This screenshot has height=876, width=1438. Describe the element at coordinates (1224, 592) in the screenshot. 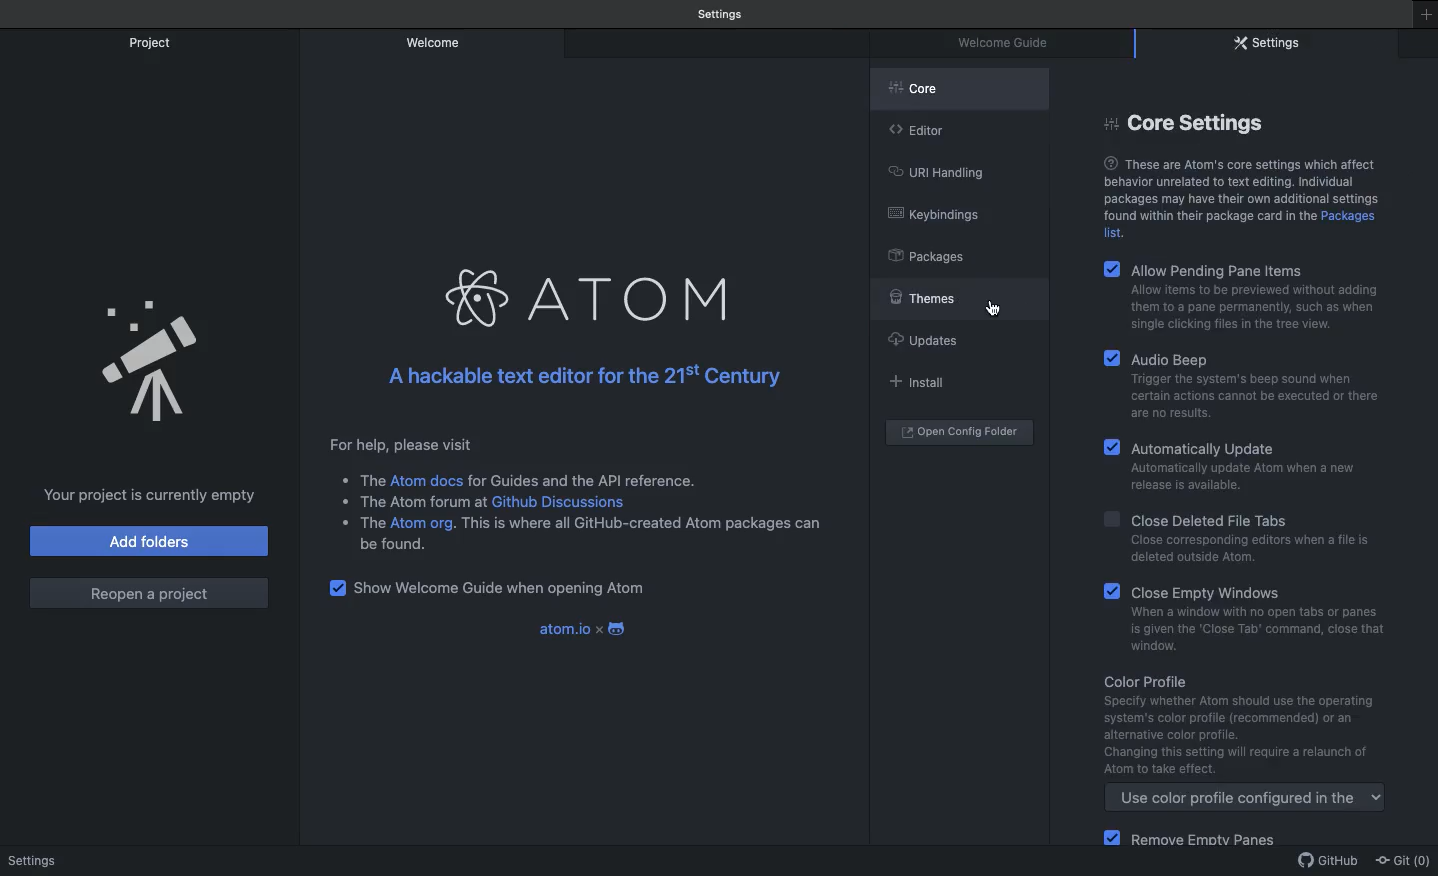

I see `Close empty windows` at that location.